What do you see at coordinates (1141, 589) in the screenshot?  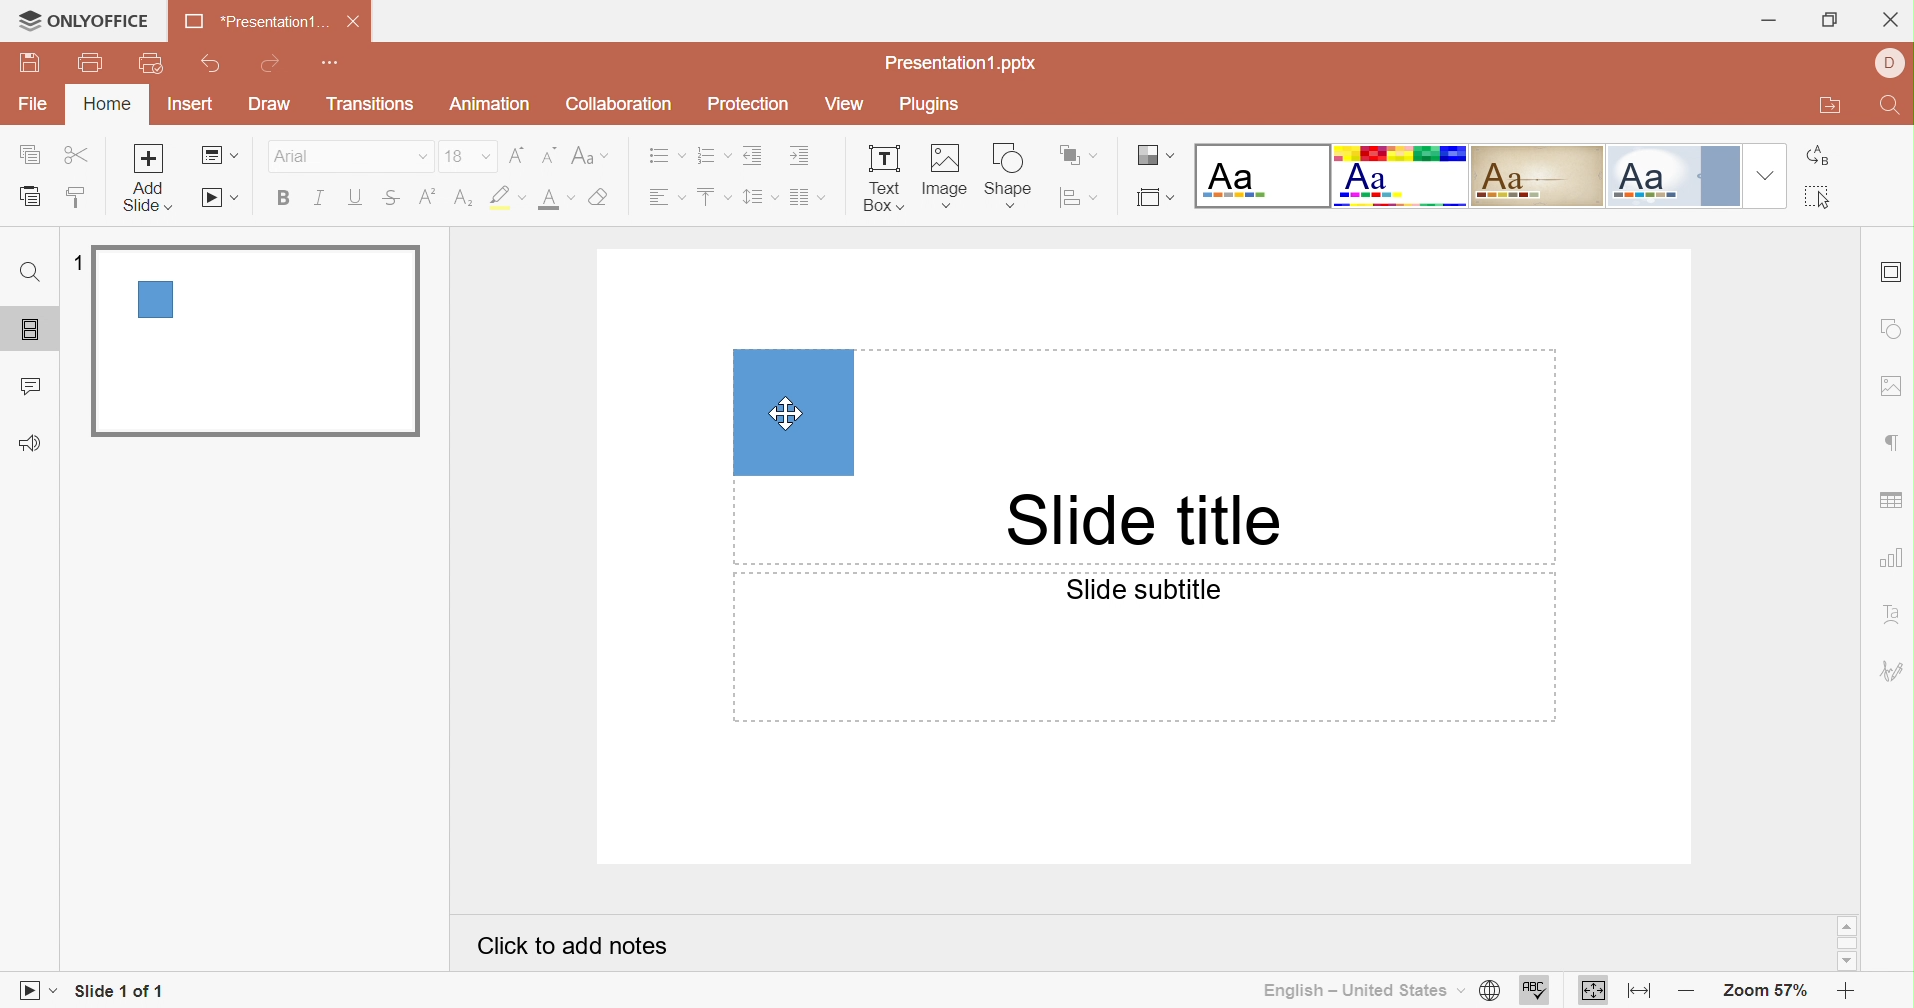 I see `Slide subtitle` at bounding box center [1141, 589].